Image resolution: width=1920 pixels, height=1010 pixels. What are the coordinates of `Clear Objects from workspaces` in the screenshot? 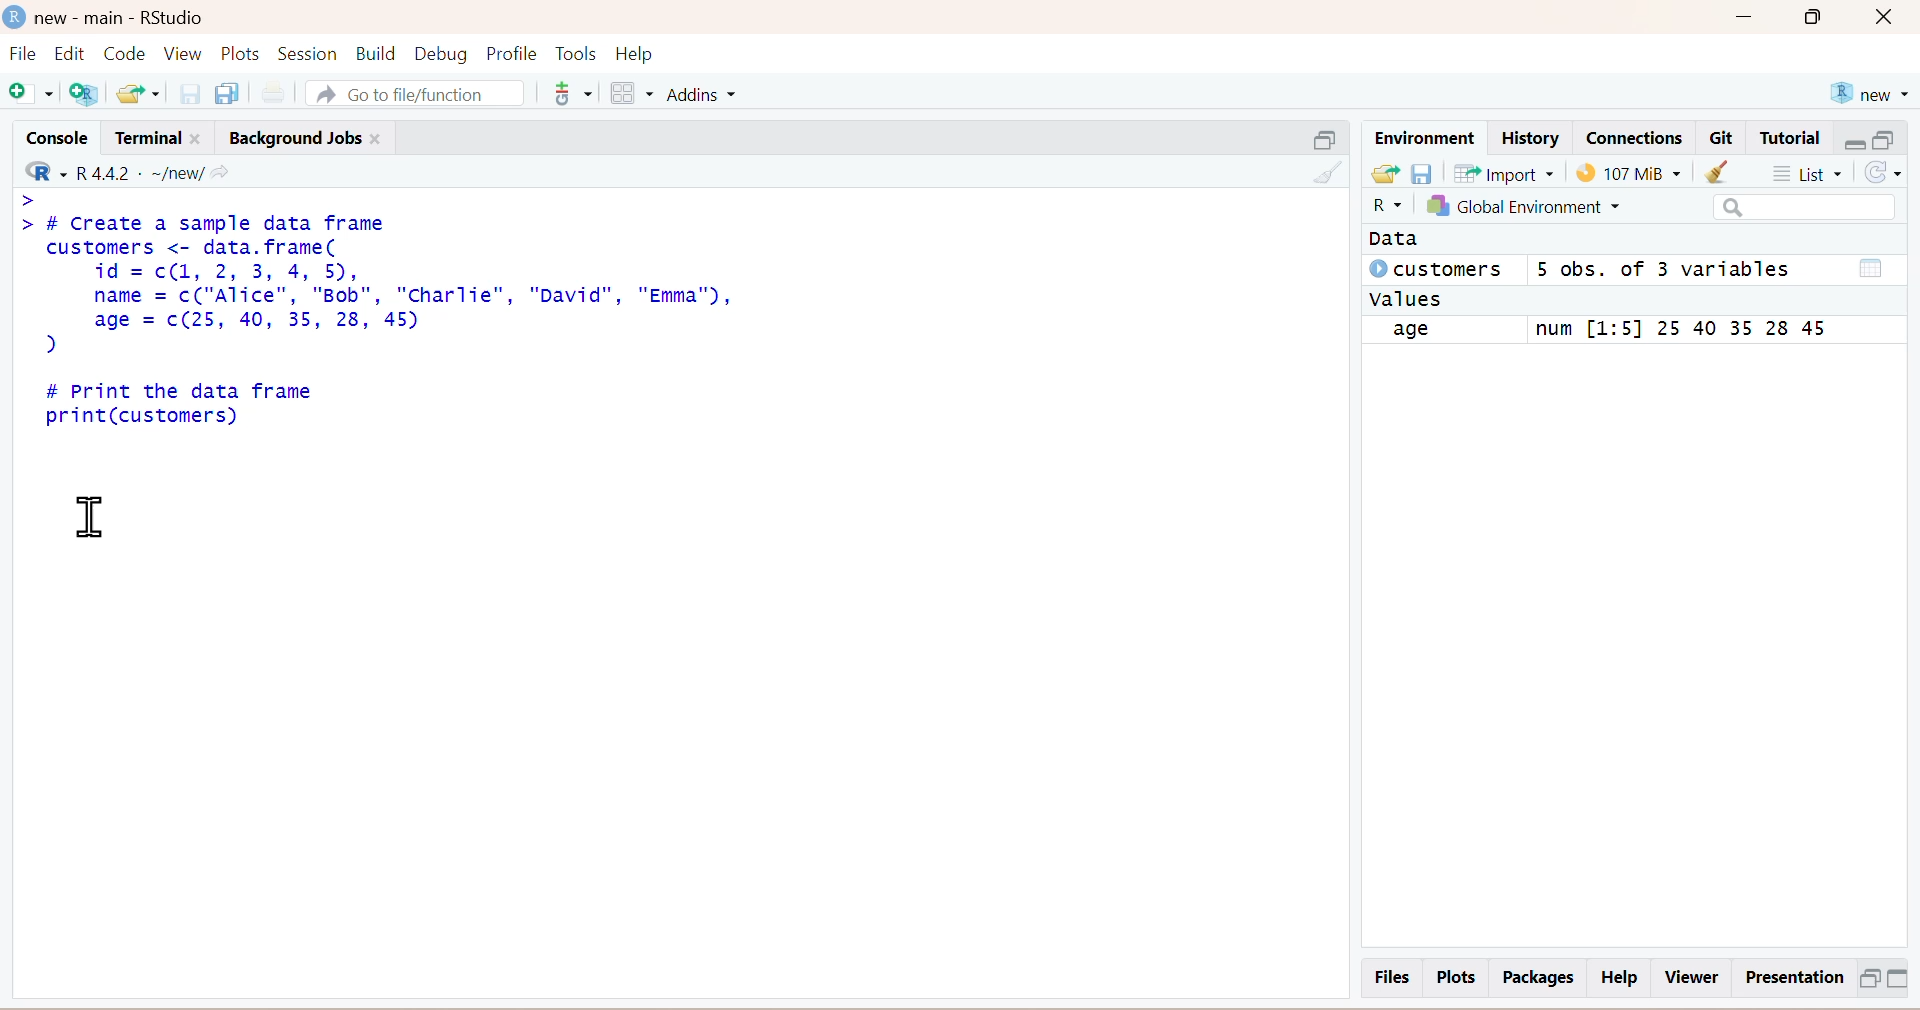 It's located at (1735, 173).